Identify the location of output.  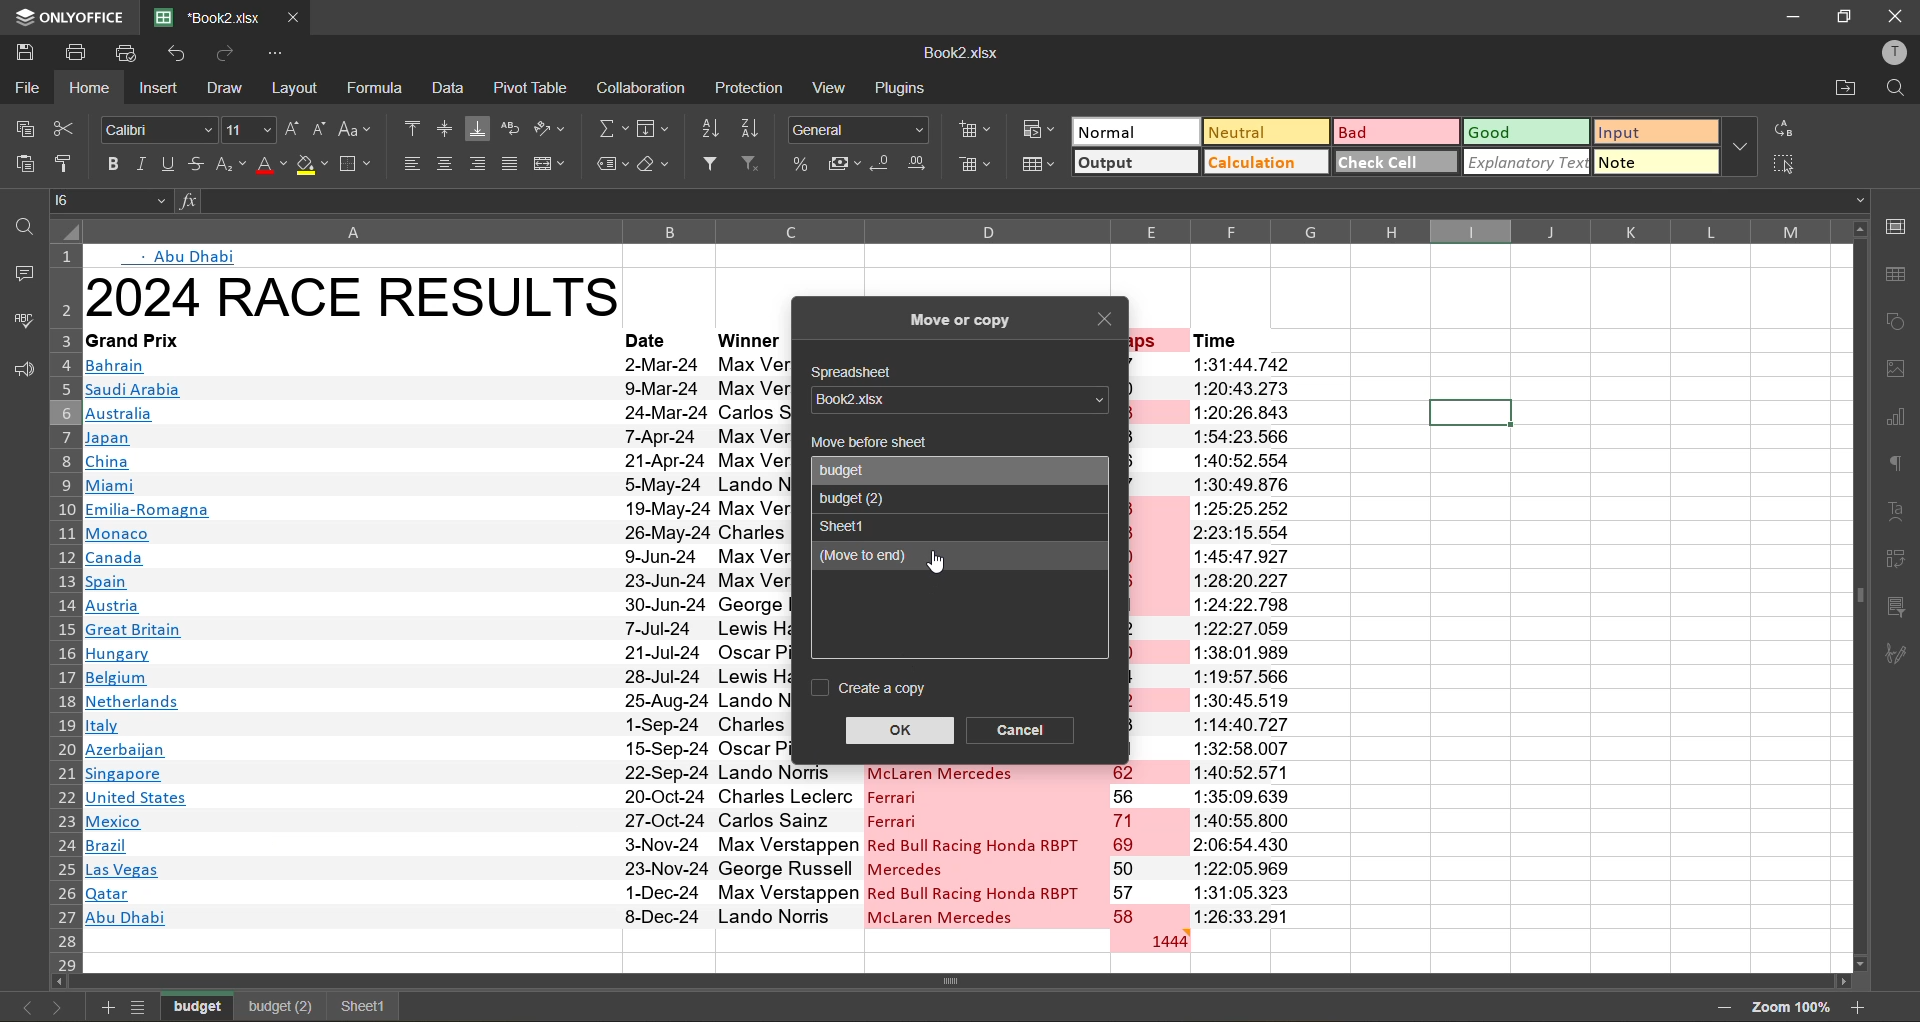
(1135, 164).